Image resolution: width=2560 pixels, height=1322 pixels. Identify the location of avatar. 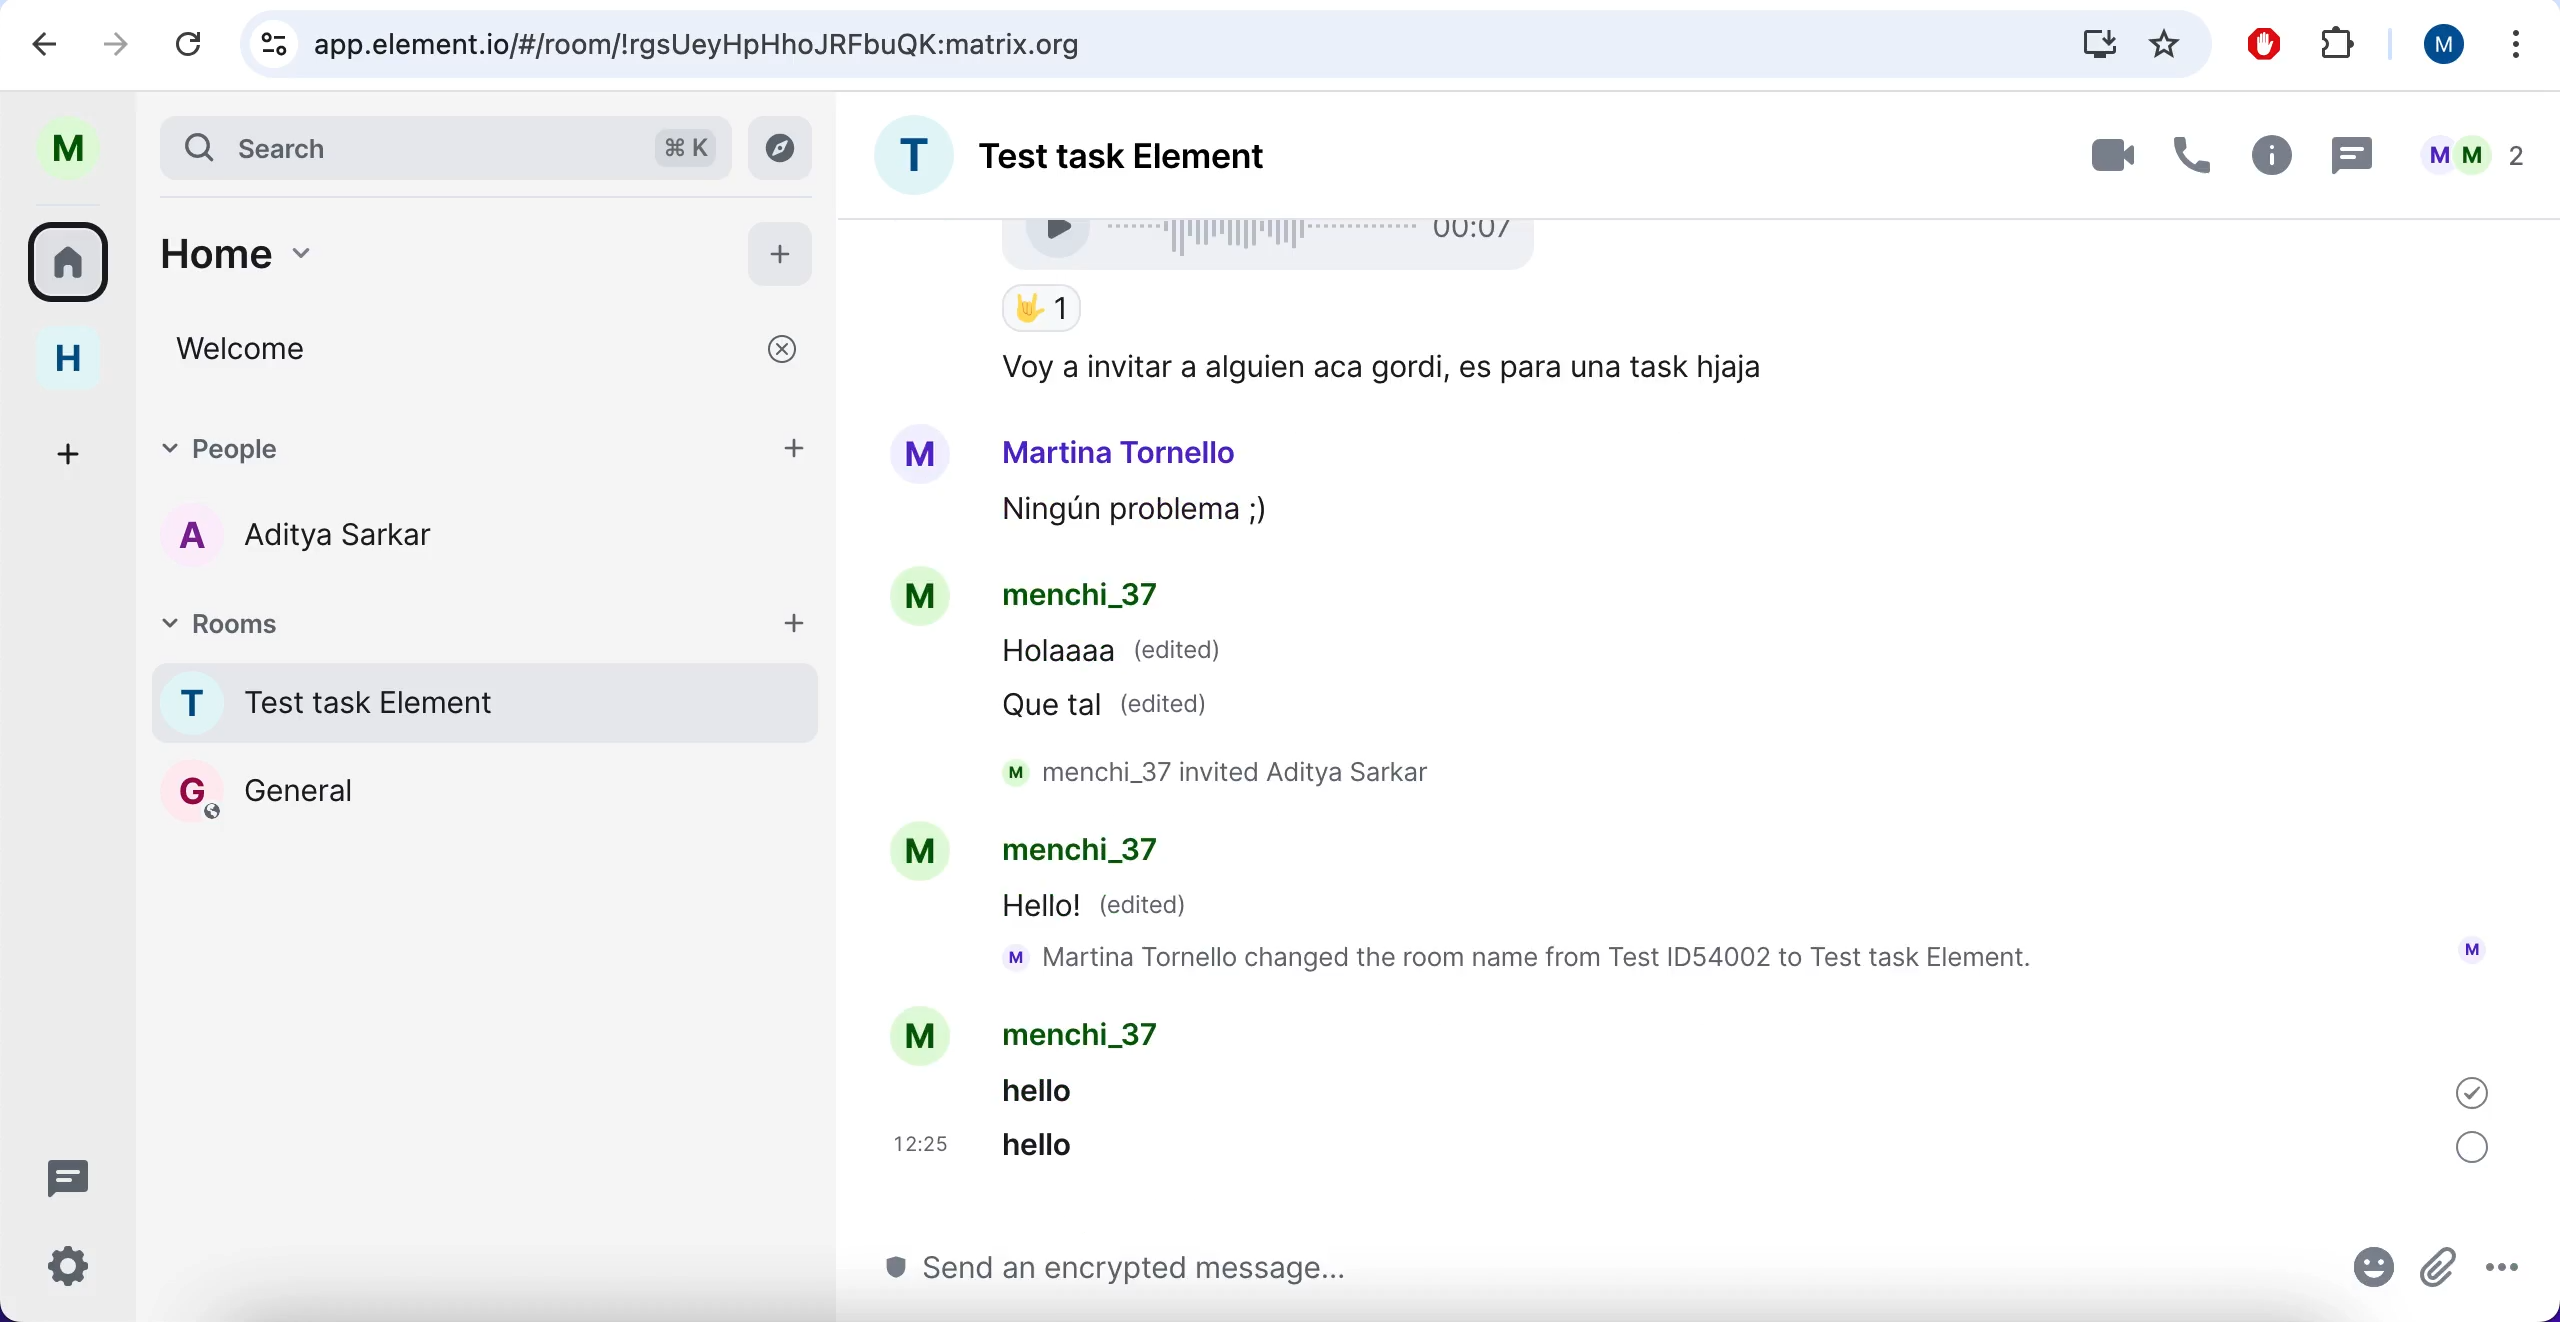
(2472, 947).